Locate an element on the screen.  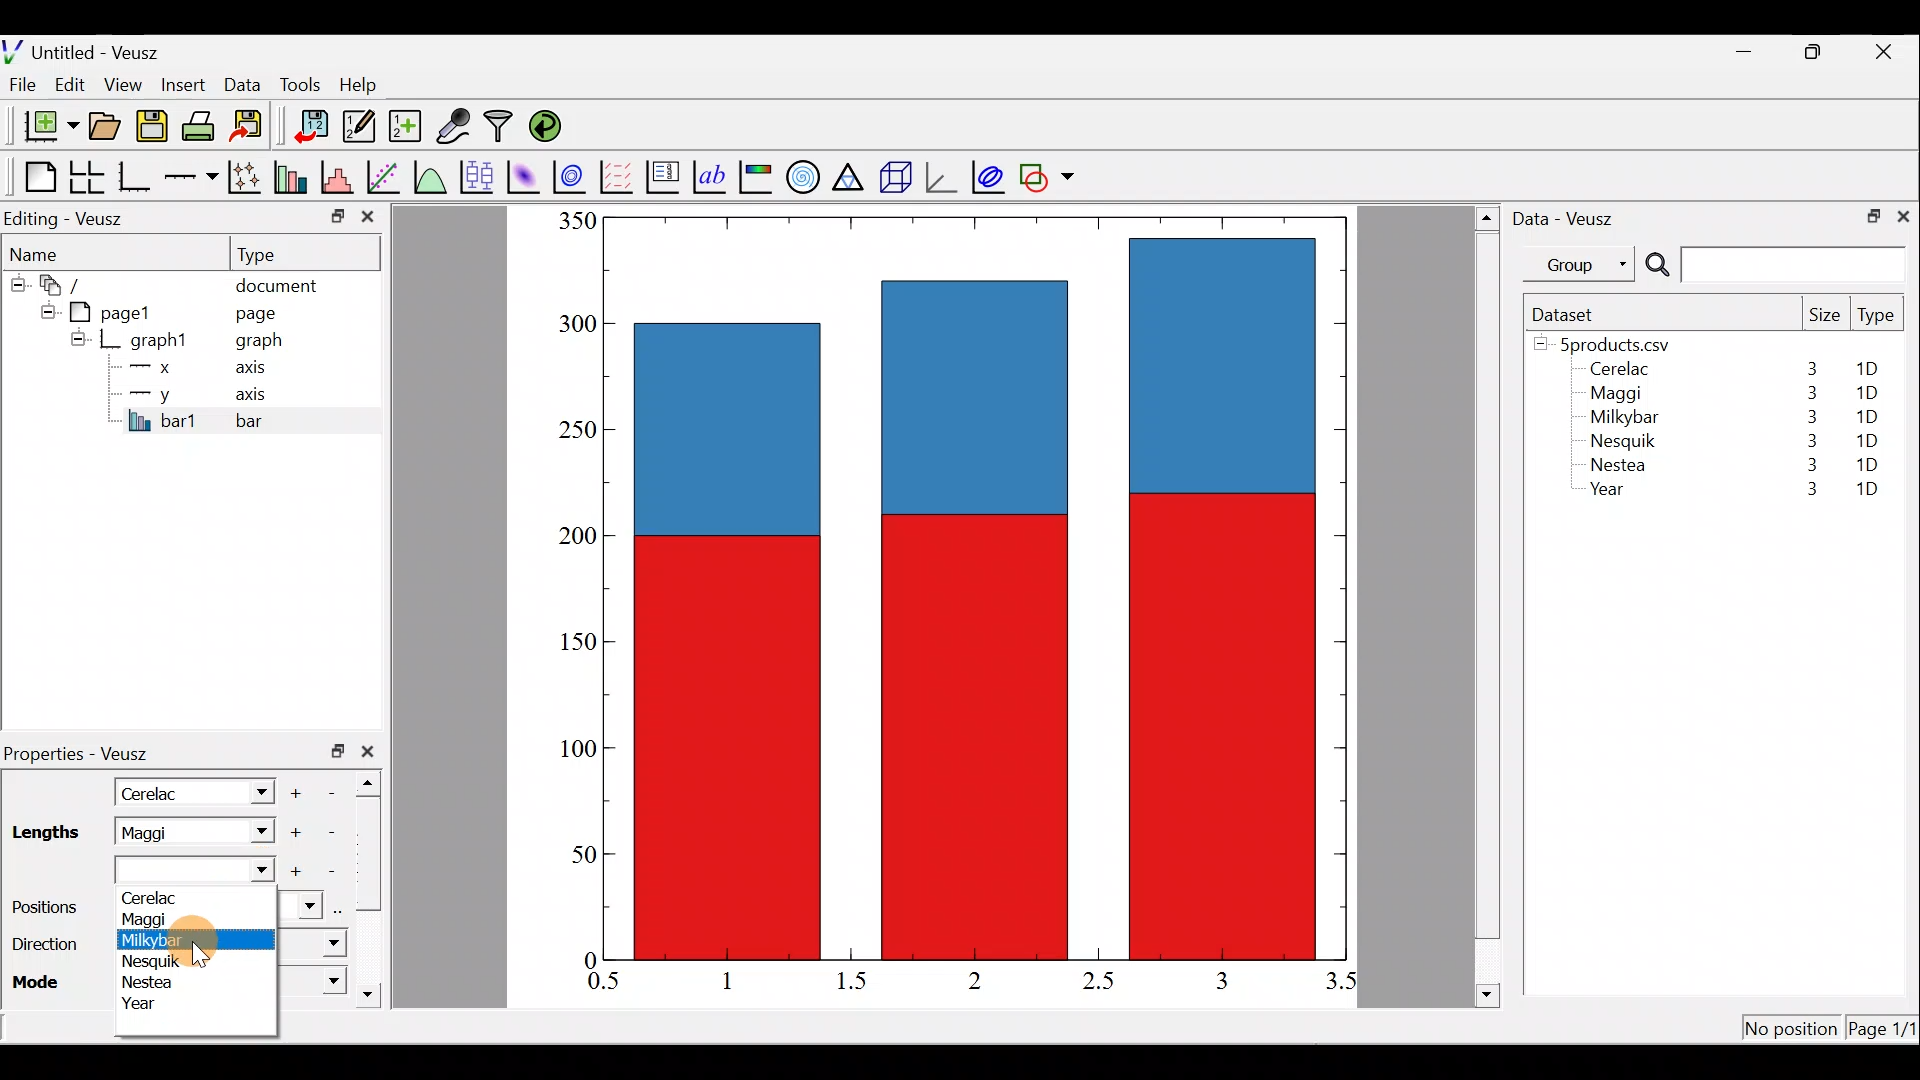
350 is located at coordinates (576, 220).